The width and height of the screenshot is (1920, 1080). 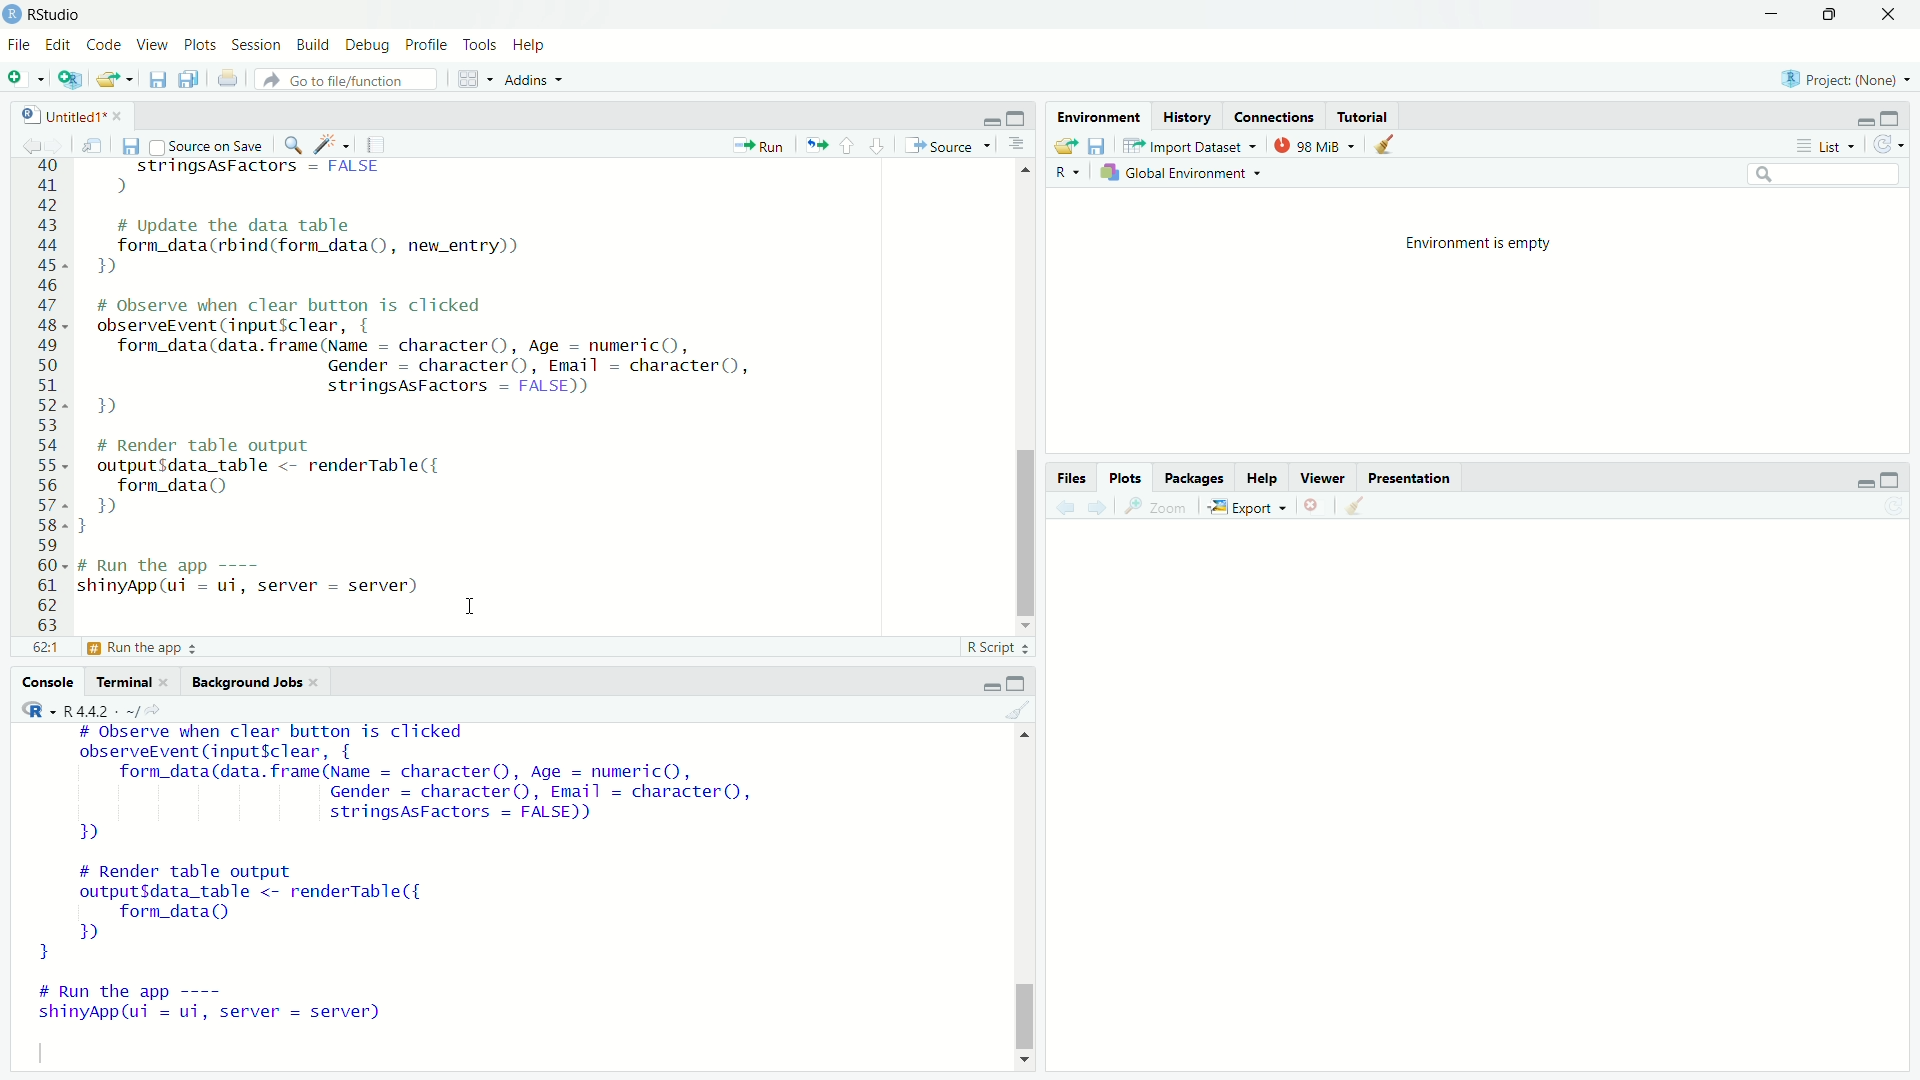 I want to click on move down, so click(x=1023, y=1060).